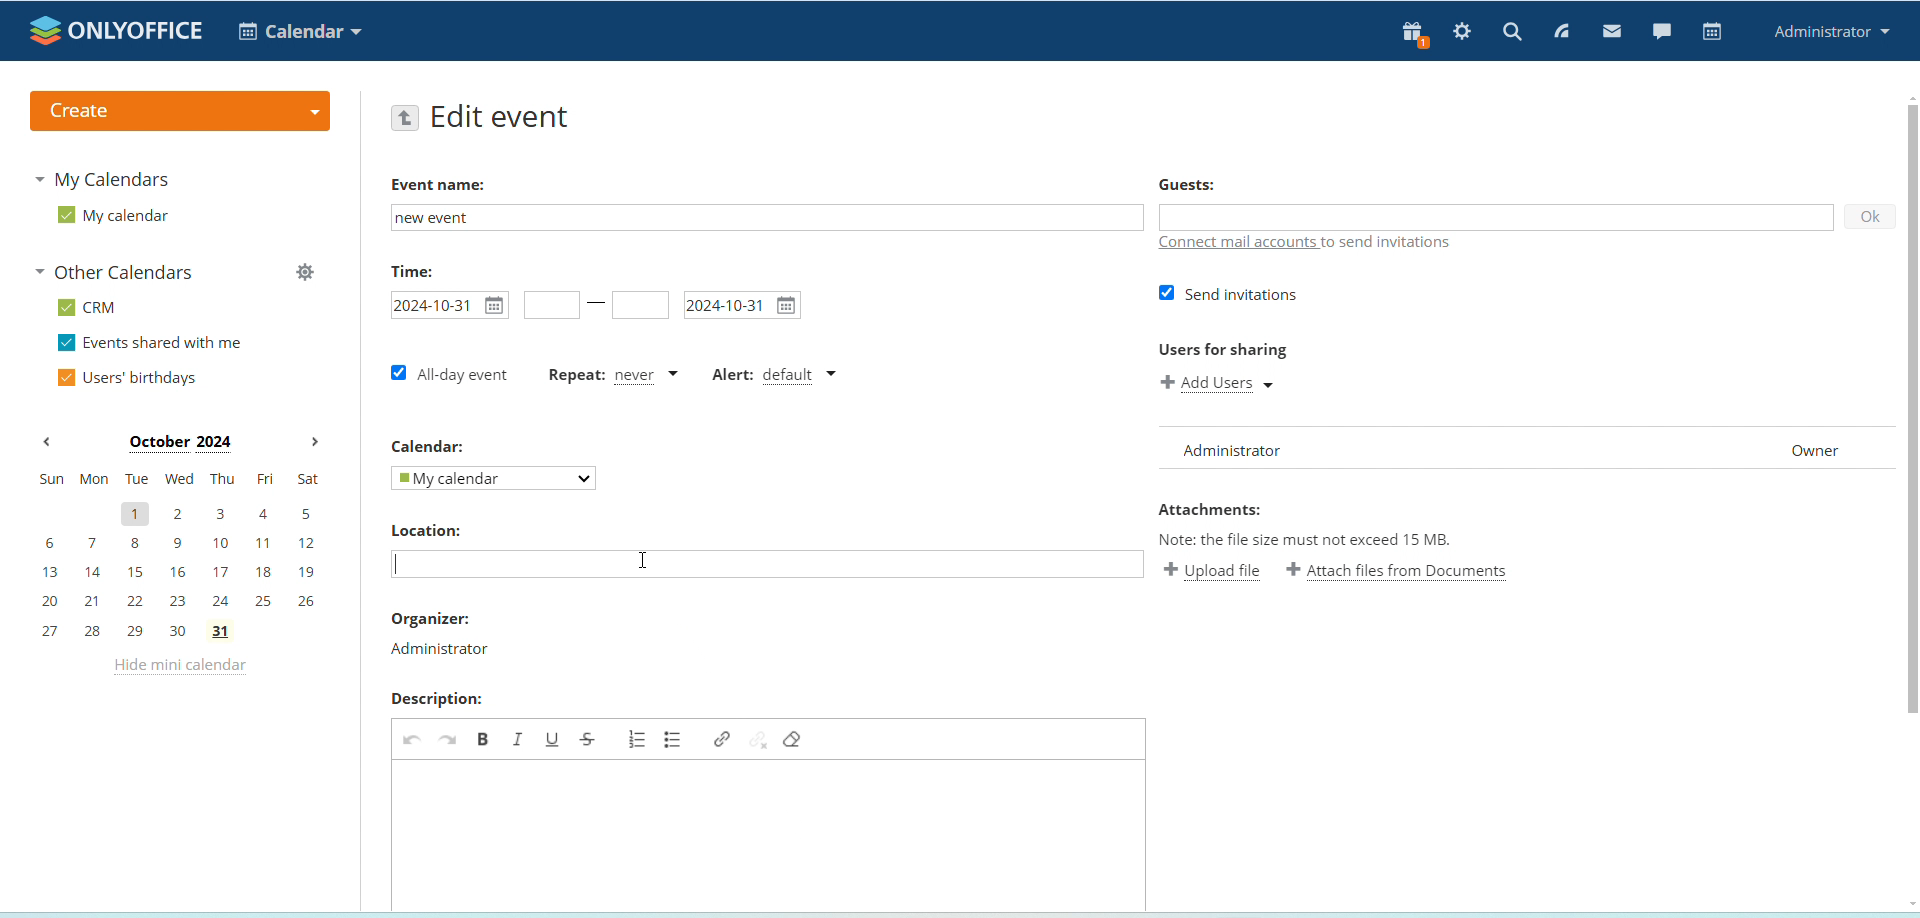 The width and height of the screenshot is (1920, 918). Describe the element at coordinates (1221, 351) in the screenshot. I see `Users for sharing` at that location.